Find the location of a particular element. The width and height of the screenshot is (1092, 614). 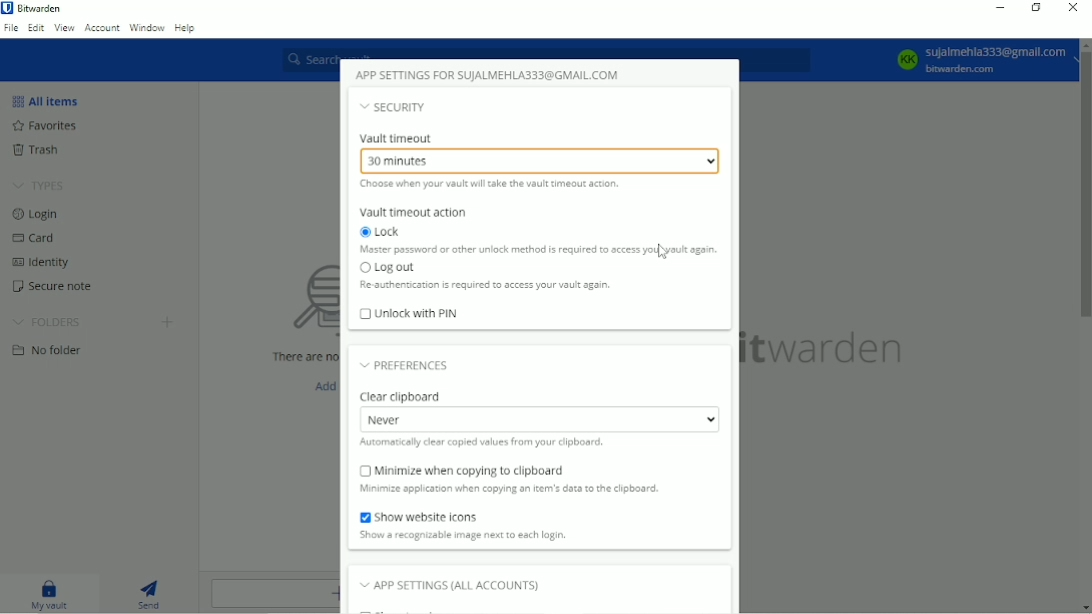

Lock is located at coordinates (385, 232).